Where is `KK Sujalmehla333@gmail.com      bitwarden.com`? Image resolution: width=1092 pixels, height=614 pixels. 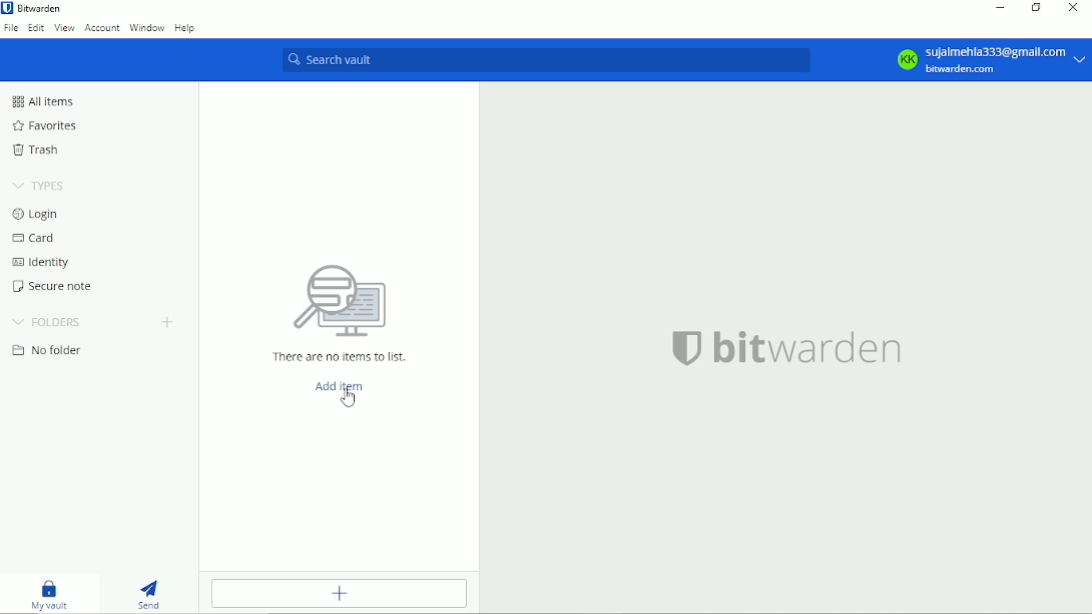 KK Sujalmehla333@gmail.com      bitwarden.com is located at coordinates (985, 60).